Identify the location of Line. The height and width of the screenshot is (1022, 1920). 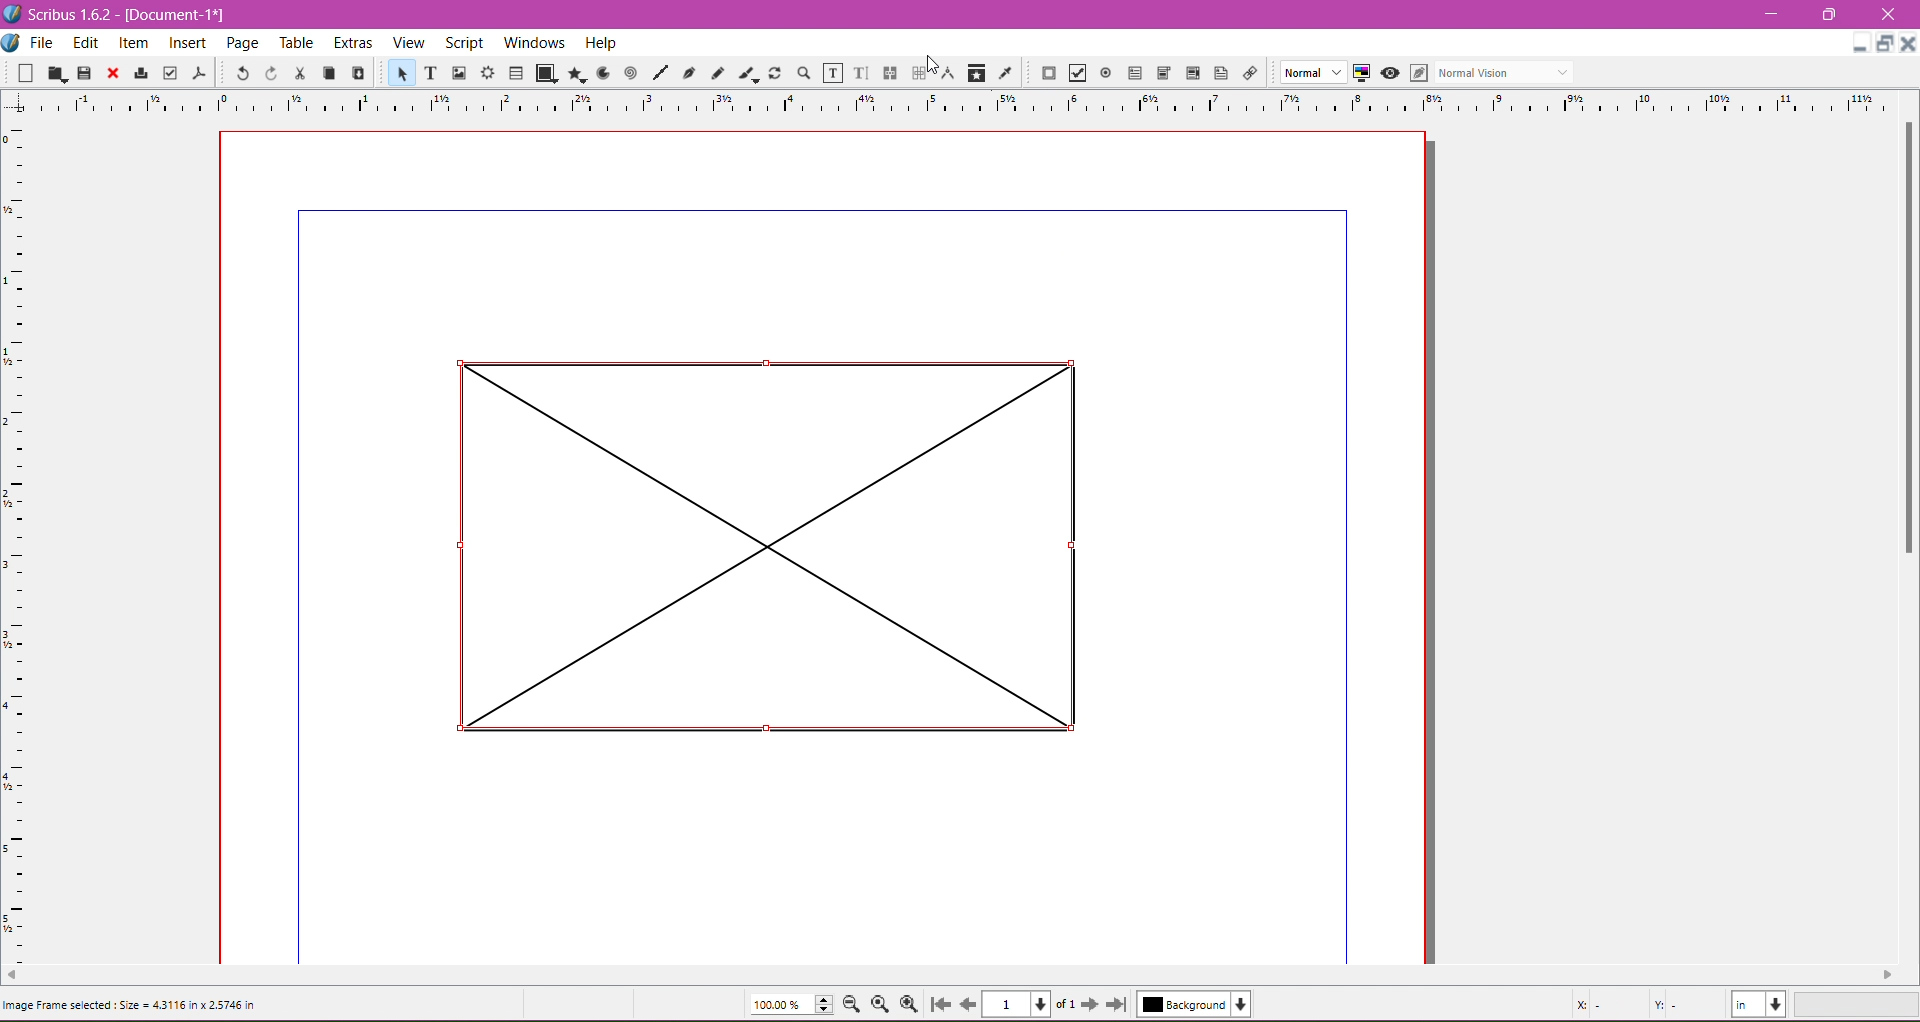
(660, 73).